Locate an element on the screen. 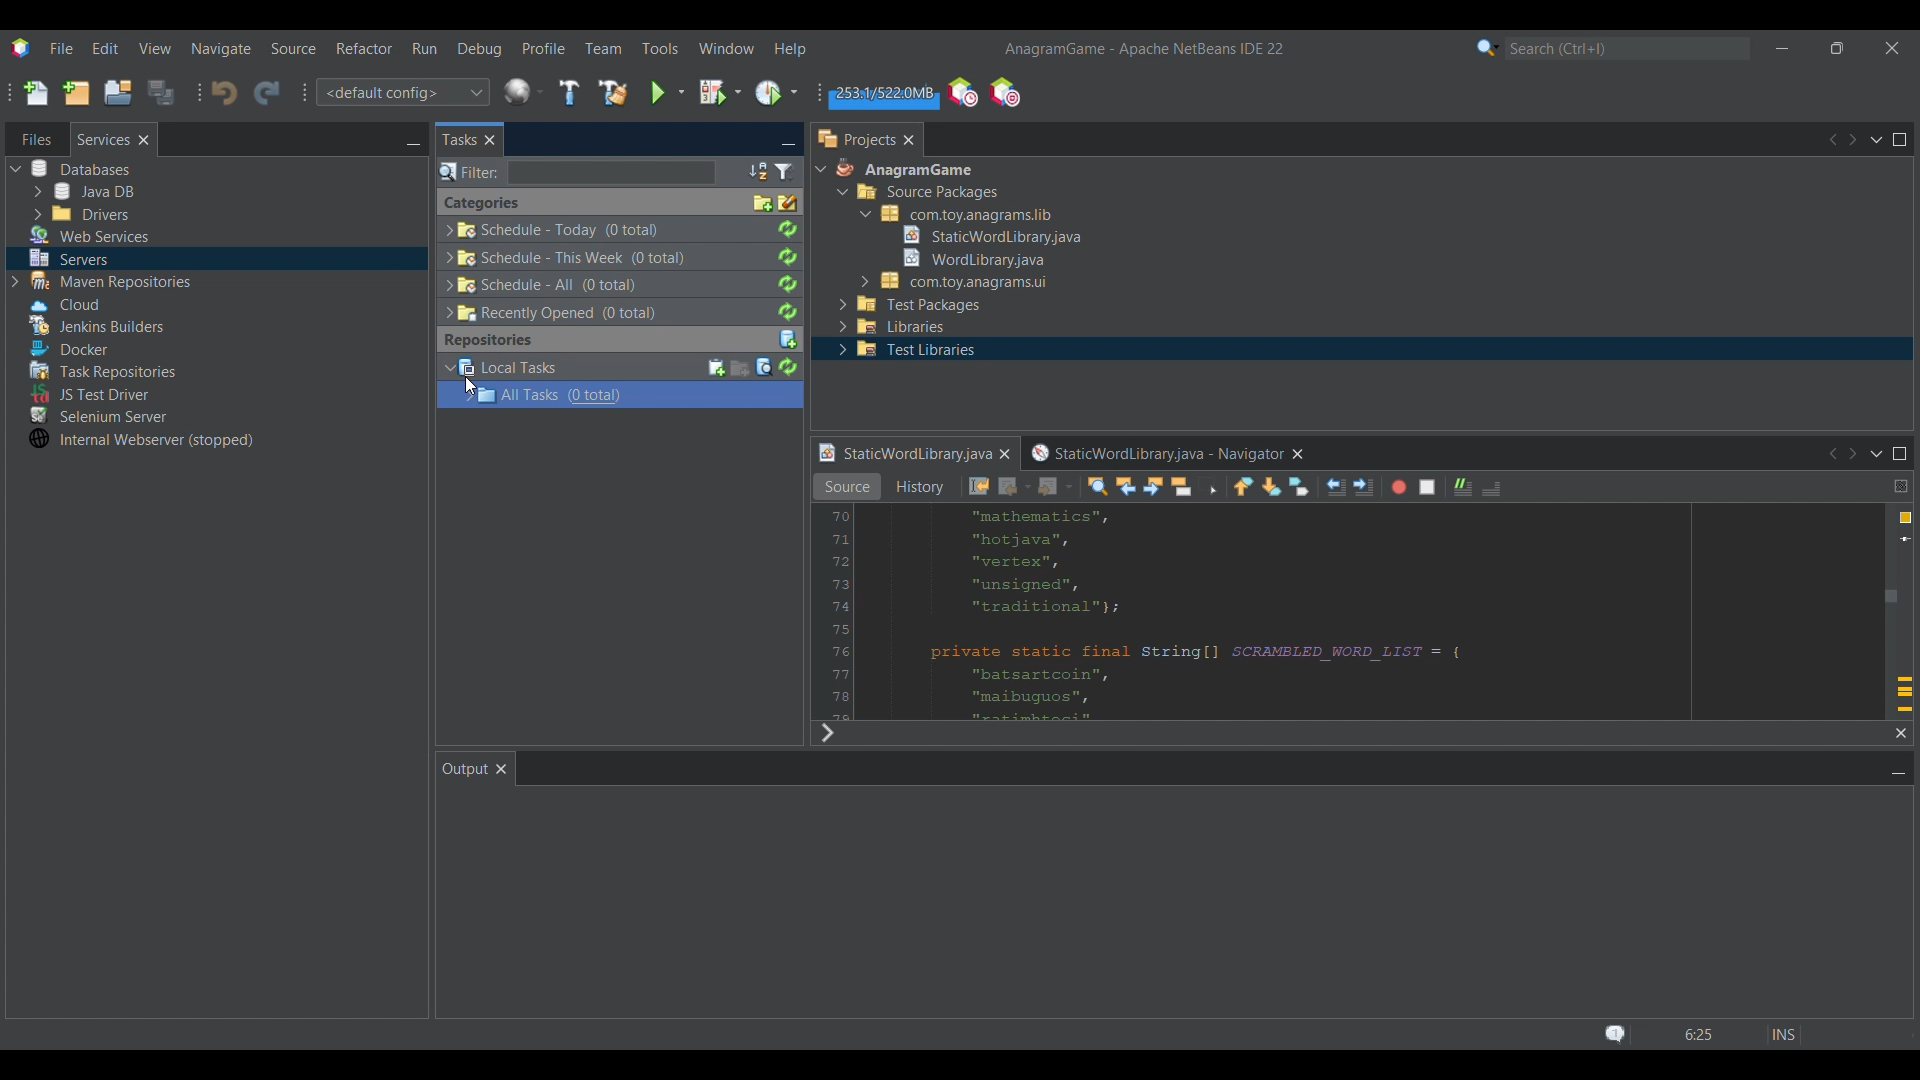 This screenshot has width=1920, height=1080. Pause I/O checks is located at coordinates (1004, 92).